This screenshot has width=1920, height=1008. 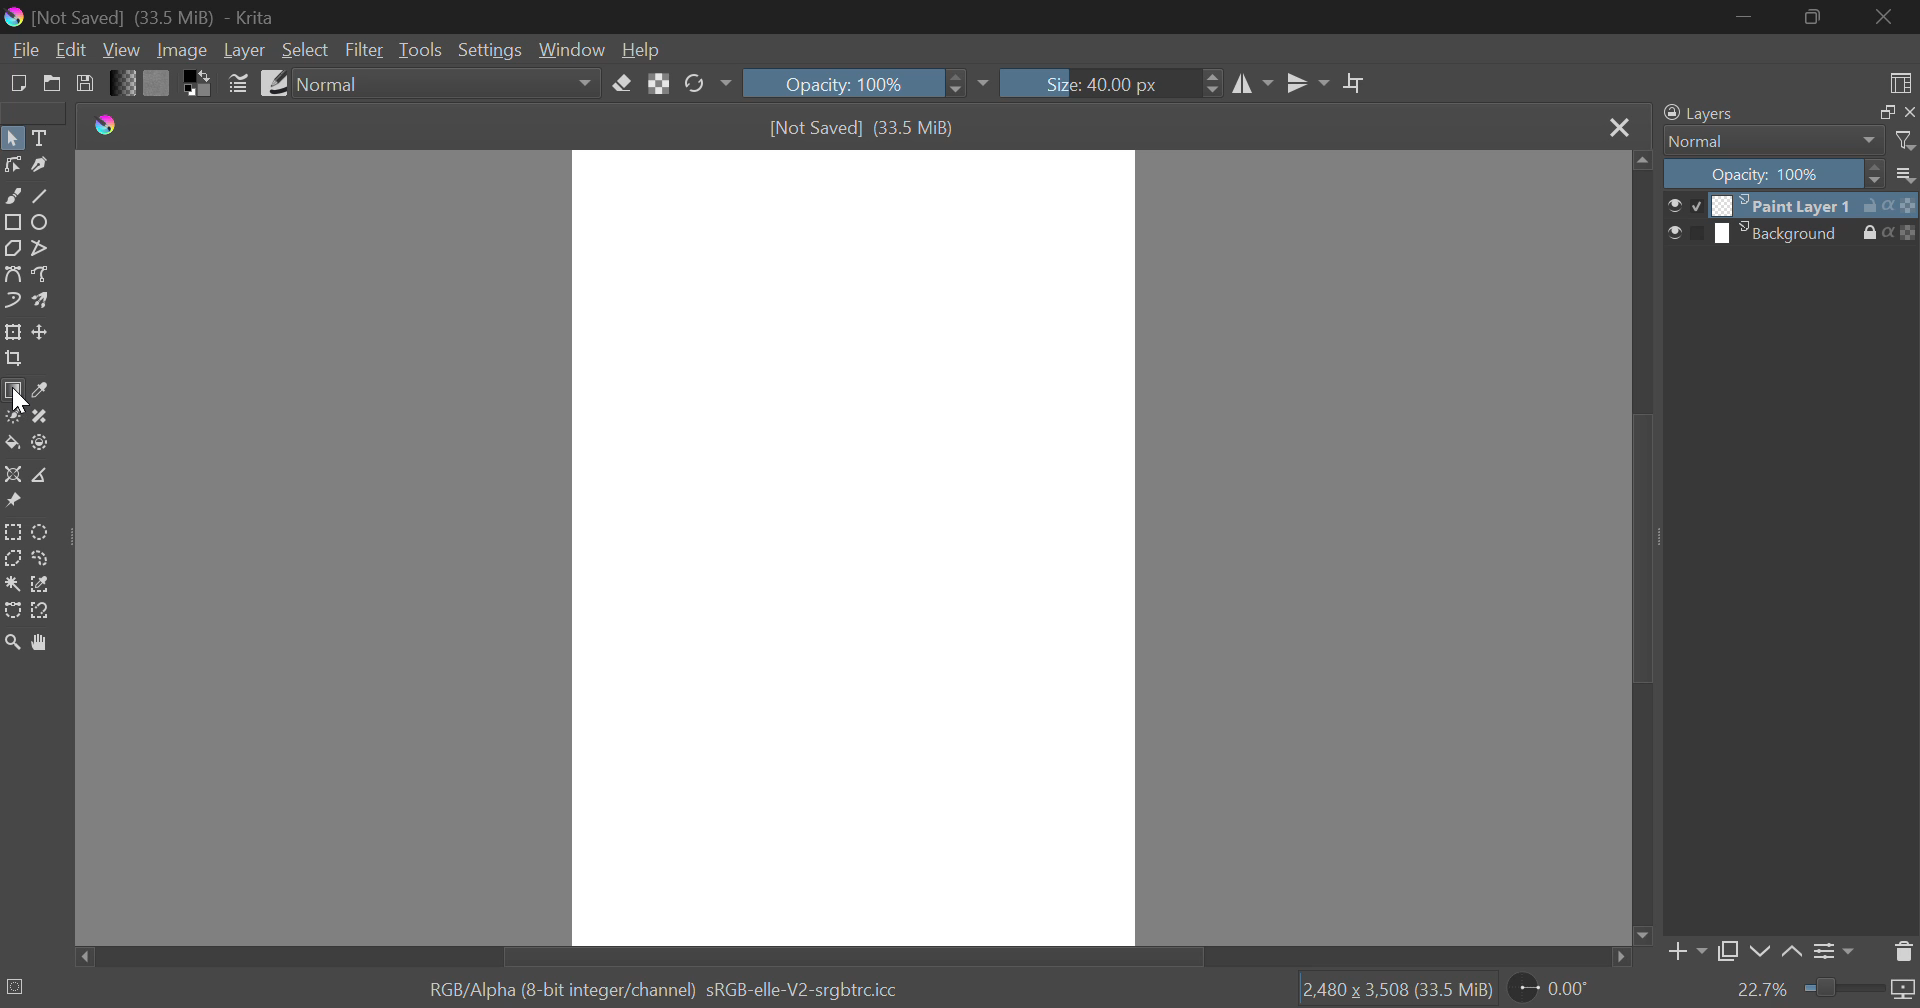 What do you see at coordinates (12, 416) in the screenshot?
I see `Colorize Mask Tool` at bounding box center [12, 416].